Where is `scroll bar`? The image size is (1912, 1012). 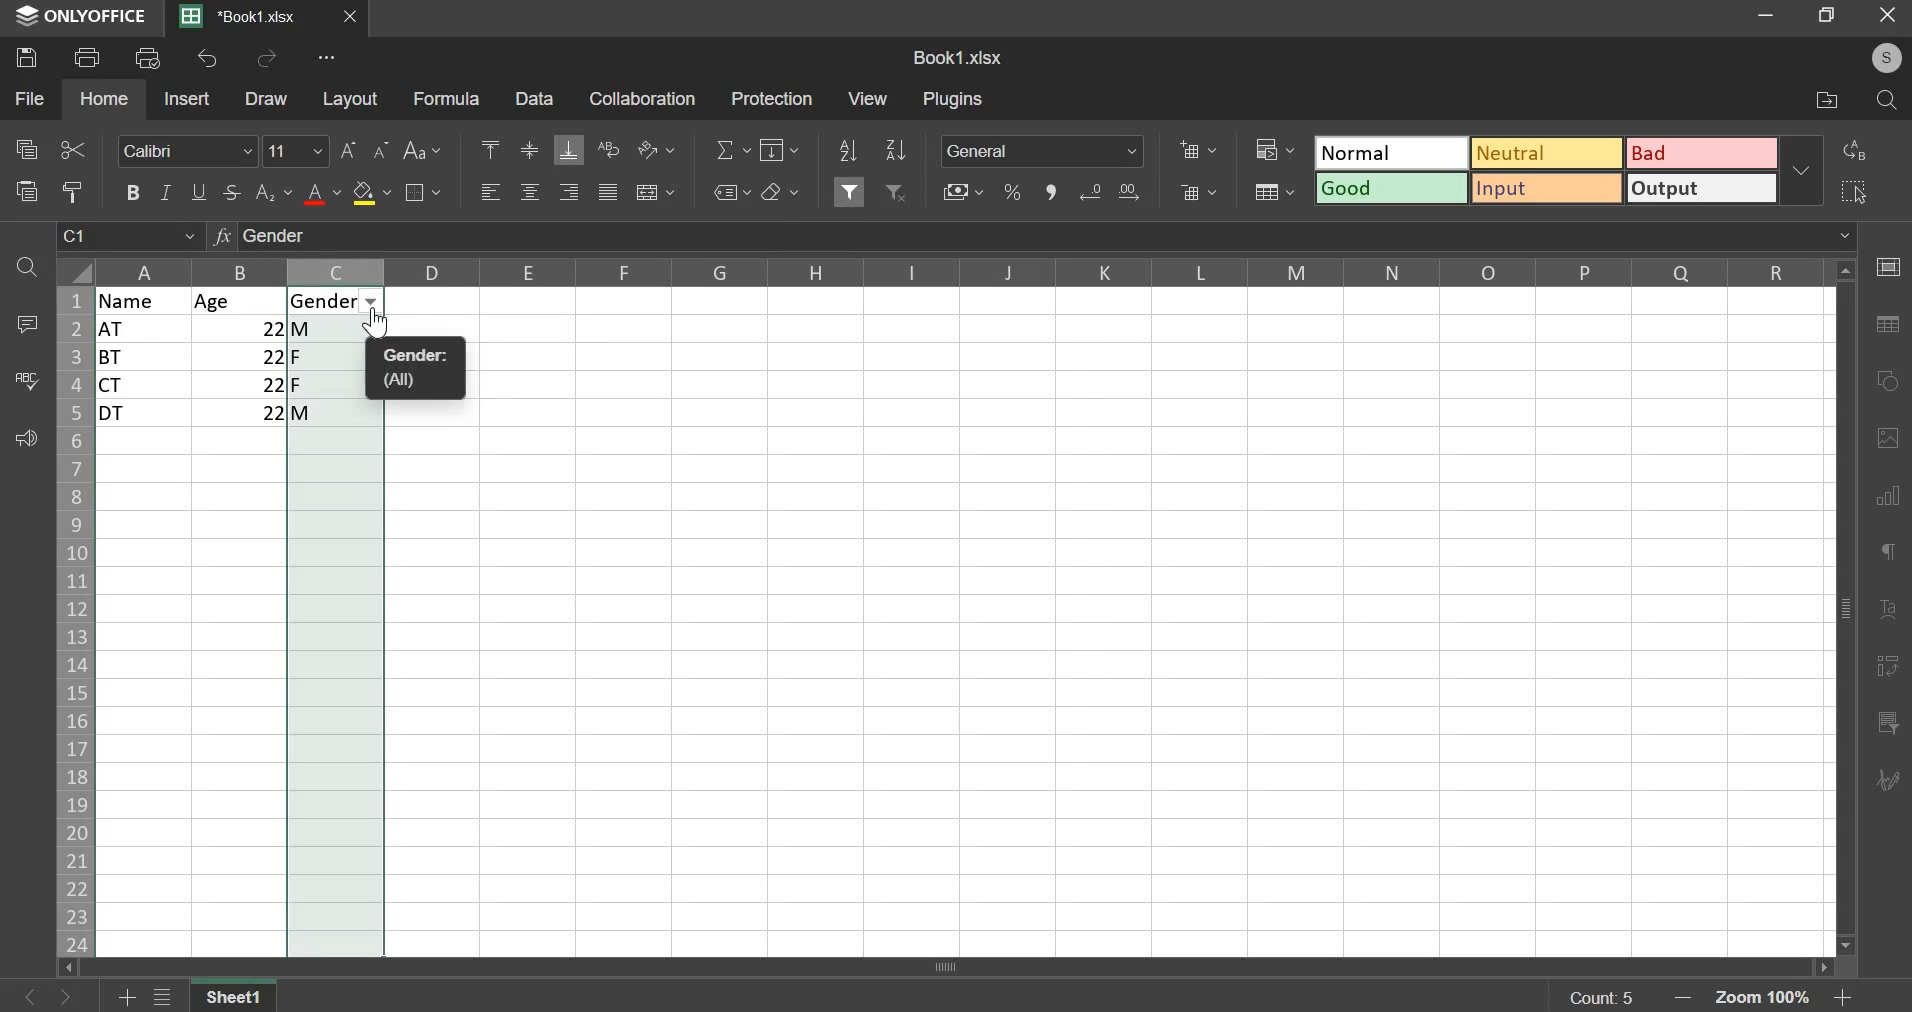 scroll bar is located at coordinates (1848, 609).